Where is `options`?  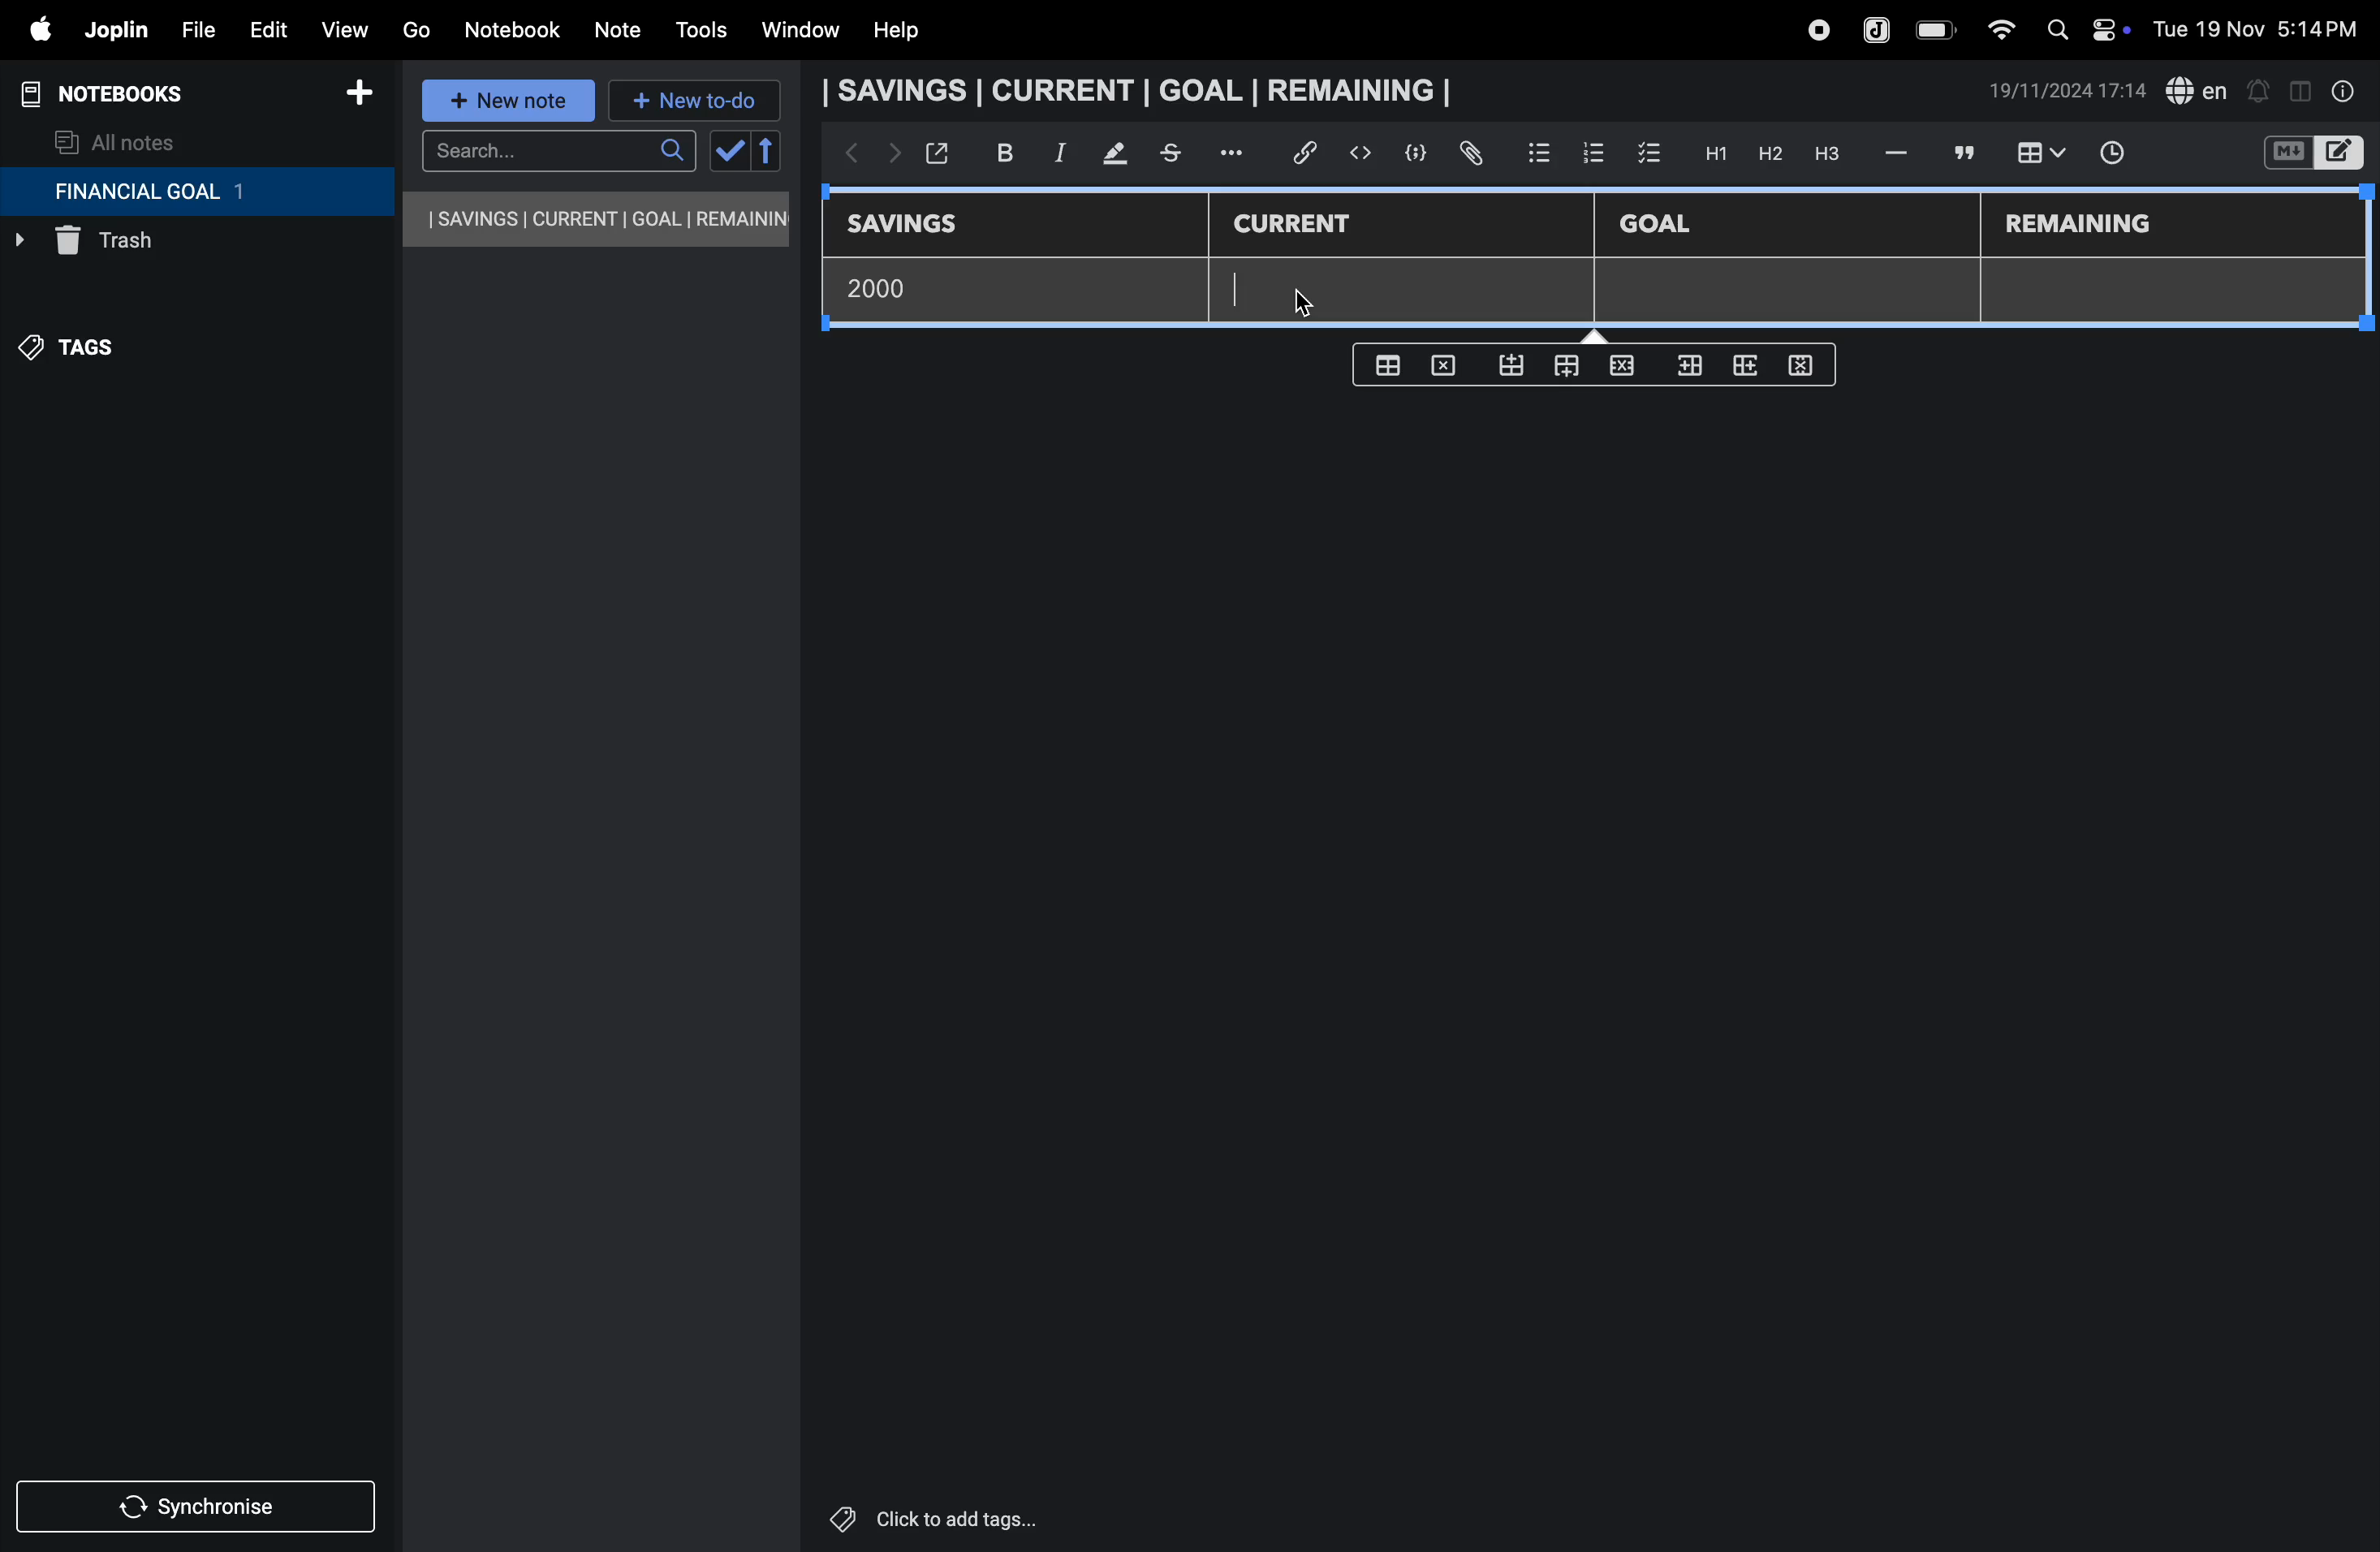 options is located at coordinates (1235, 153).